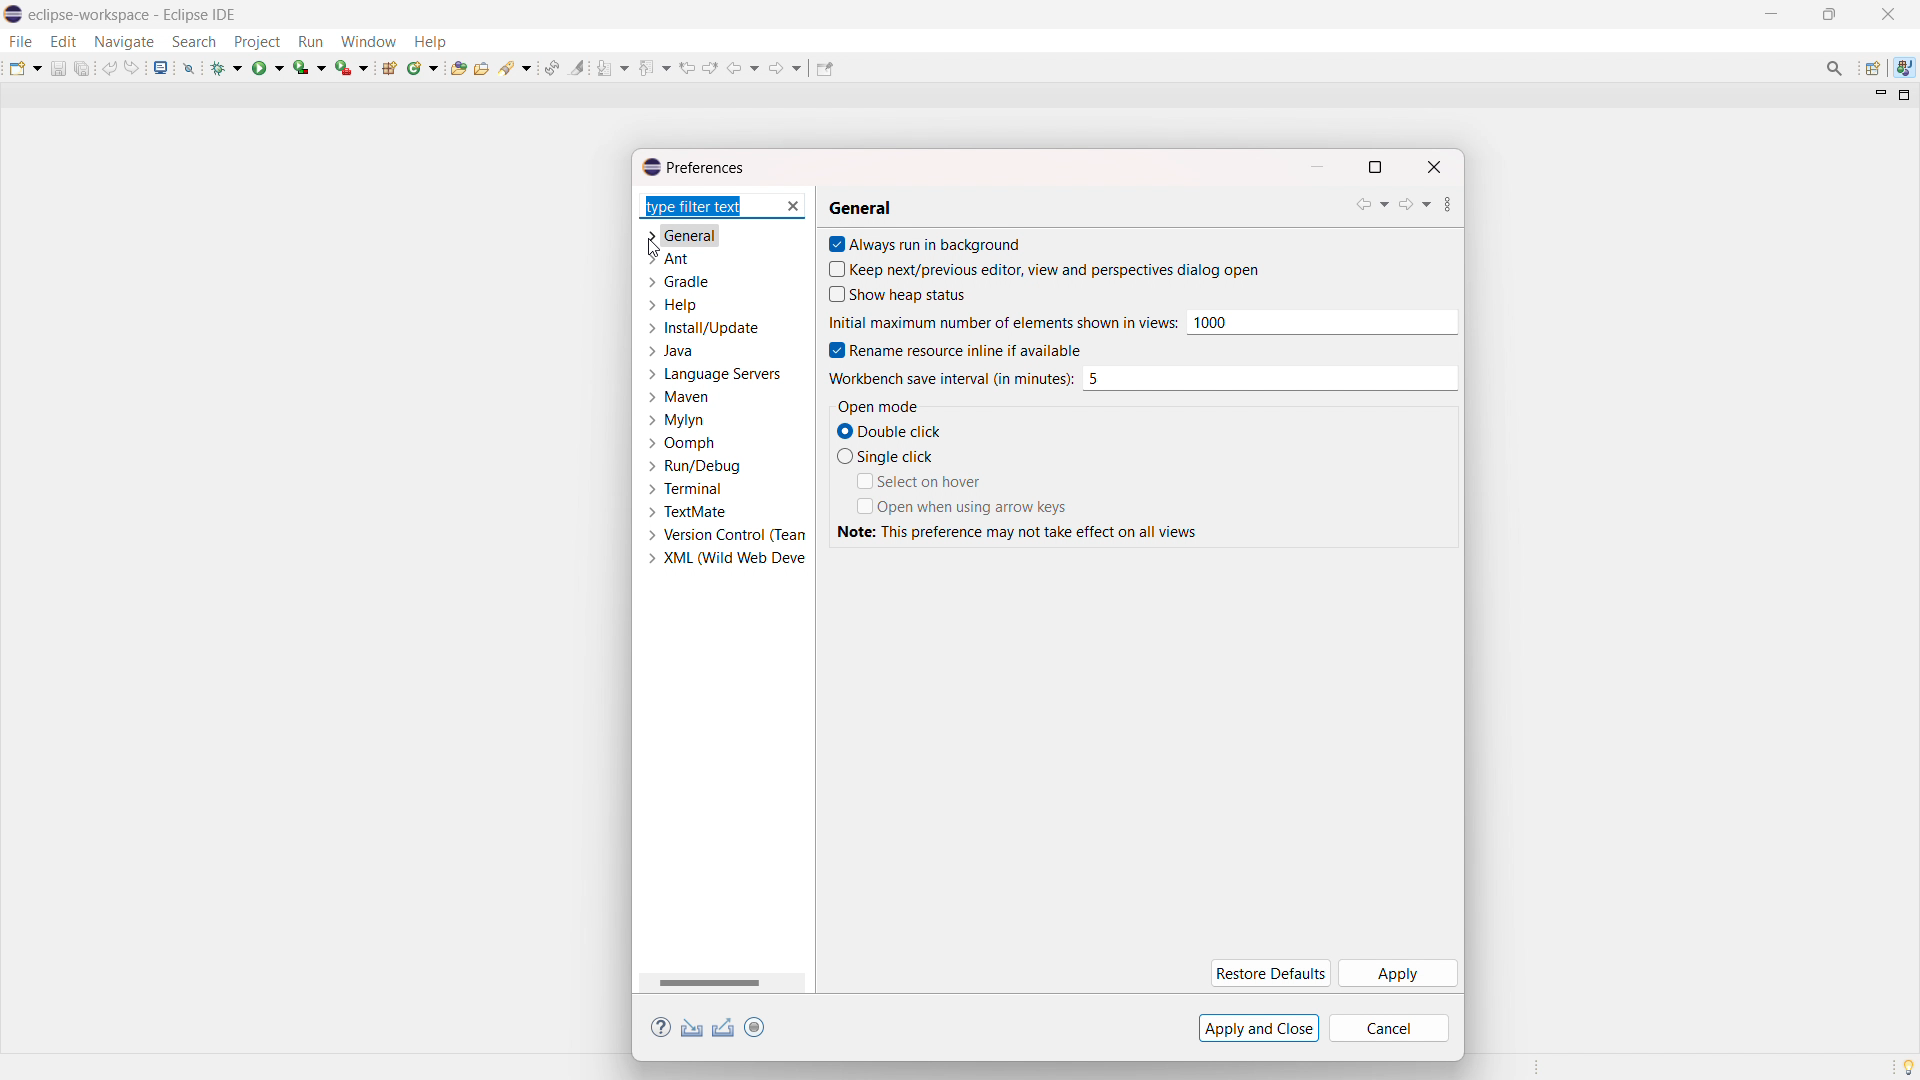 Image resolution: width=1920 pixels, height=1080 pixels. Describe the element at coordinates (110, 68) in the screenshot. I see `undo` at that location.